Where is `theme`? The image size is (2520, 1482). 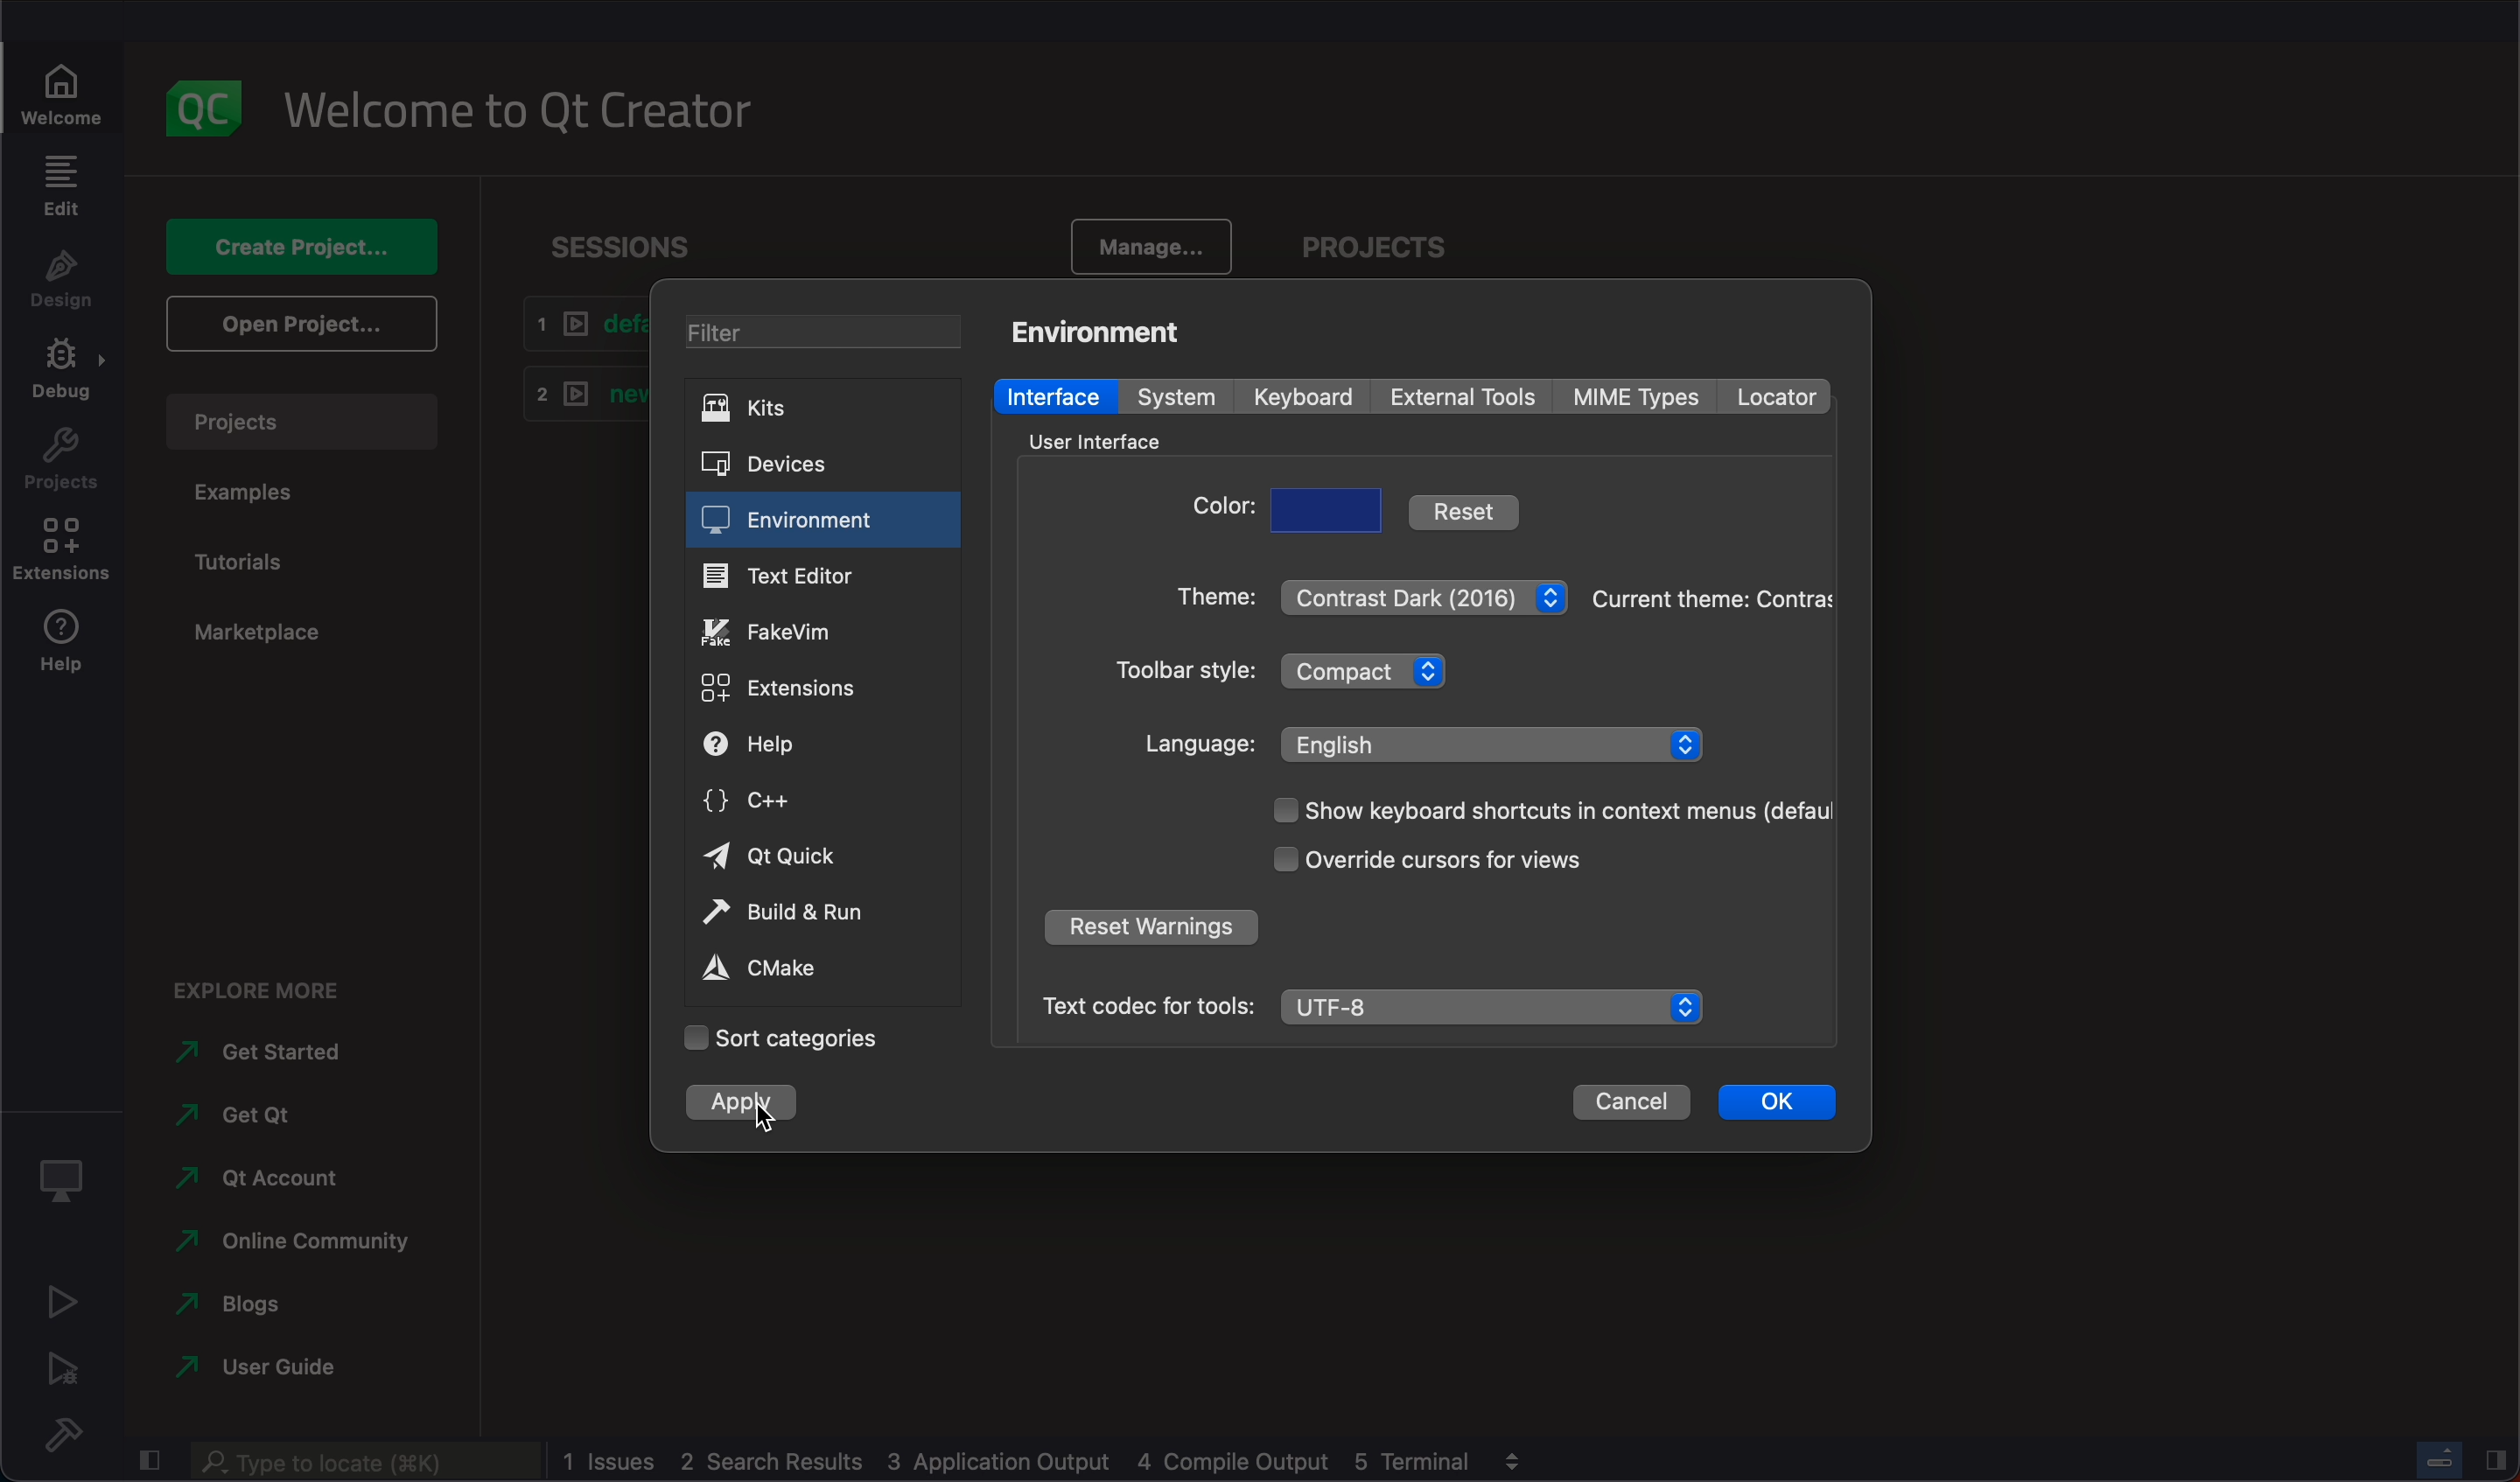 theme is located at coordinates (1713, 598).